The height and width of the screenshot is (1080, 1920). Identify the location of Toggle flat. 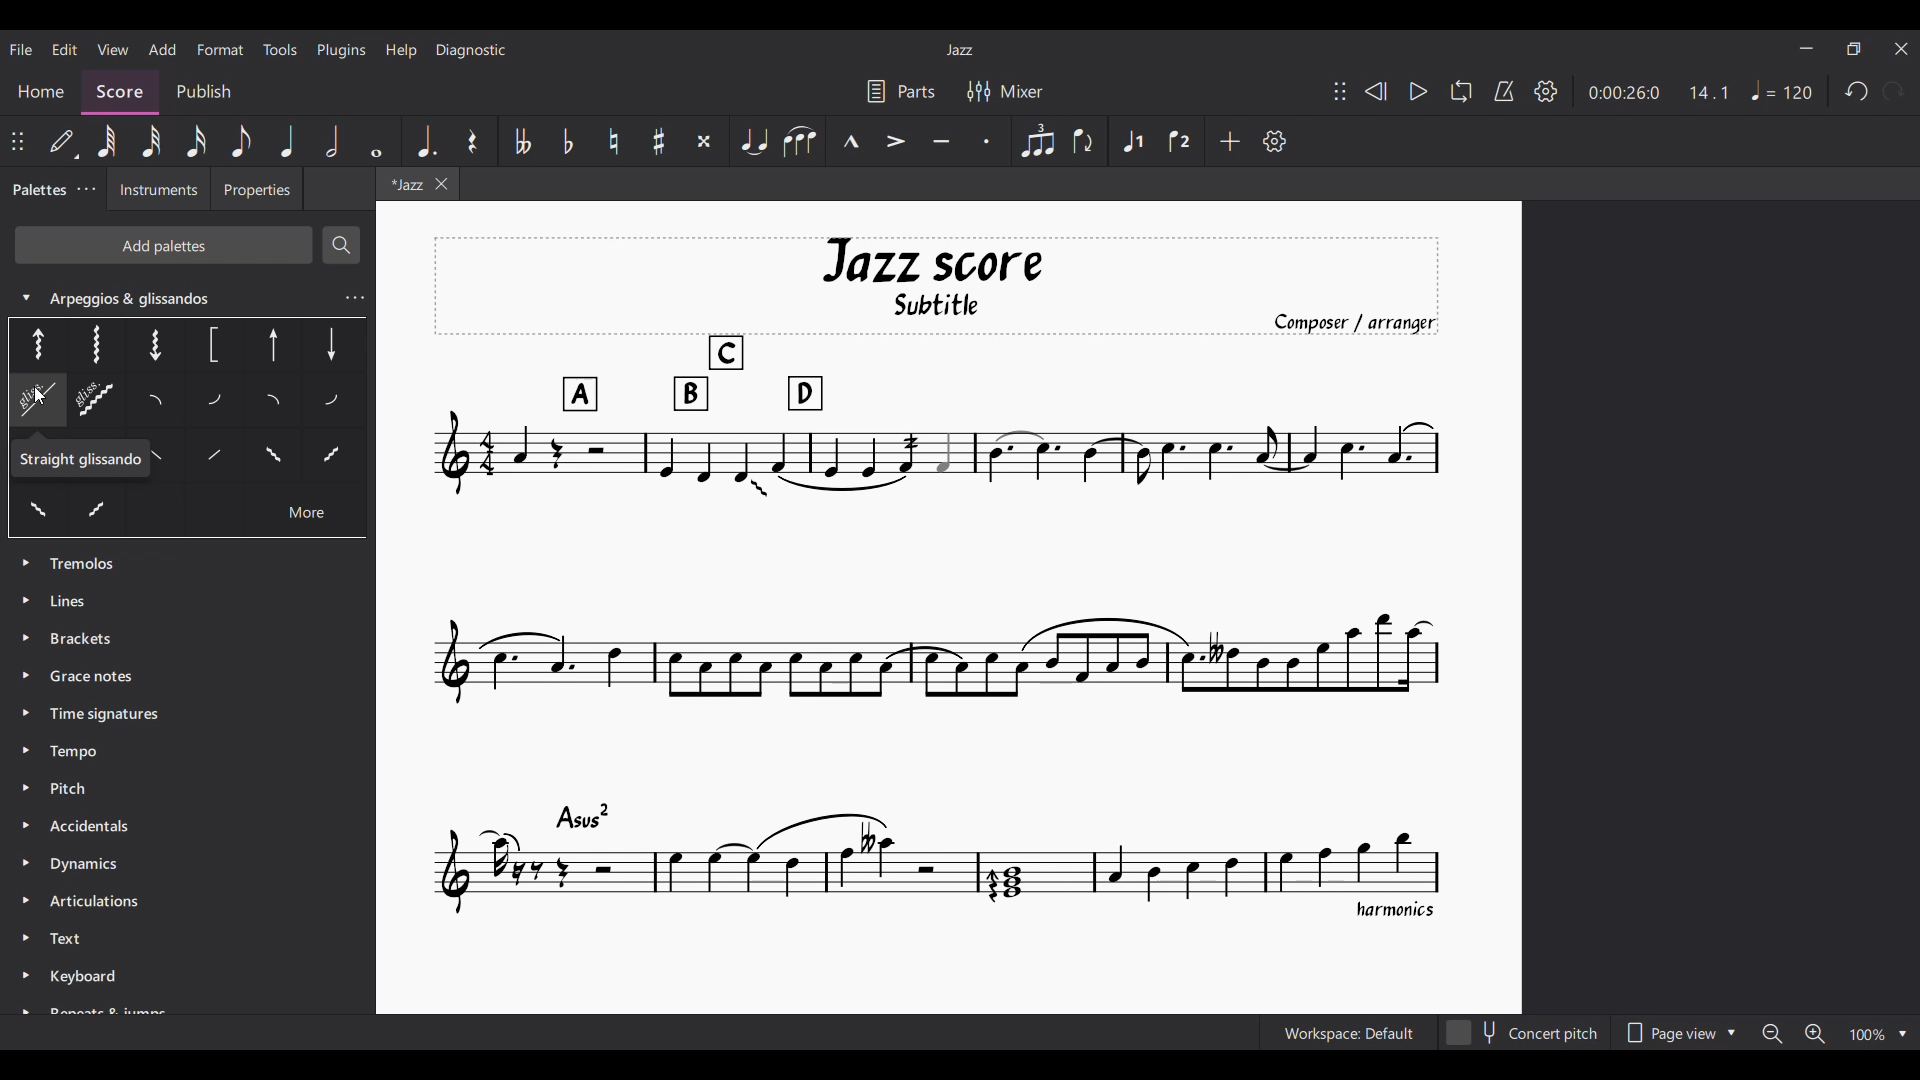
(568, 141).